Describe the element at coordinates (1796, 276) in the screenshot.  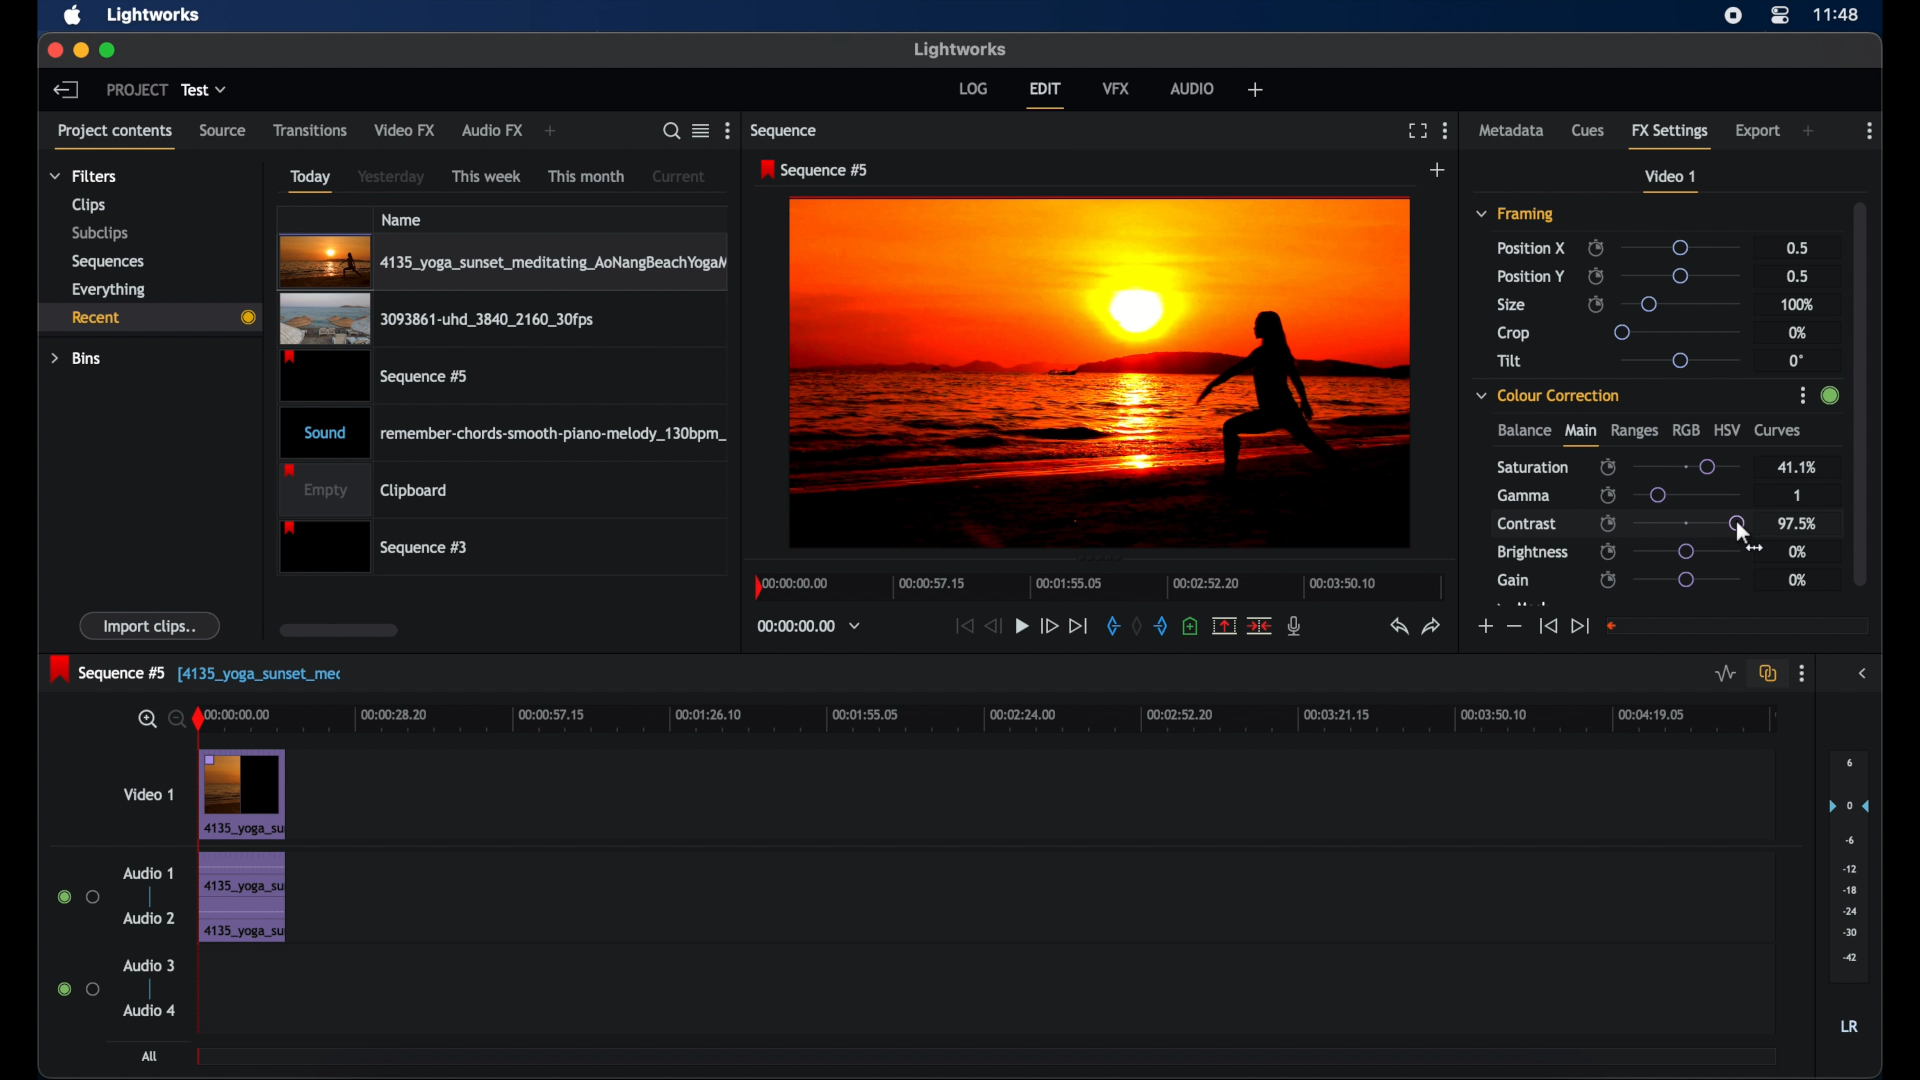
I see `0.5` at that location.